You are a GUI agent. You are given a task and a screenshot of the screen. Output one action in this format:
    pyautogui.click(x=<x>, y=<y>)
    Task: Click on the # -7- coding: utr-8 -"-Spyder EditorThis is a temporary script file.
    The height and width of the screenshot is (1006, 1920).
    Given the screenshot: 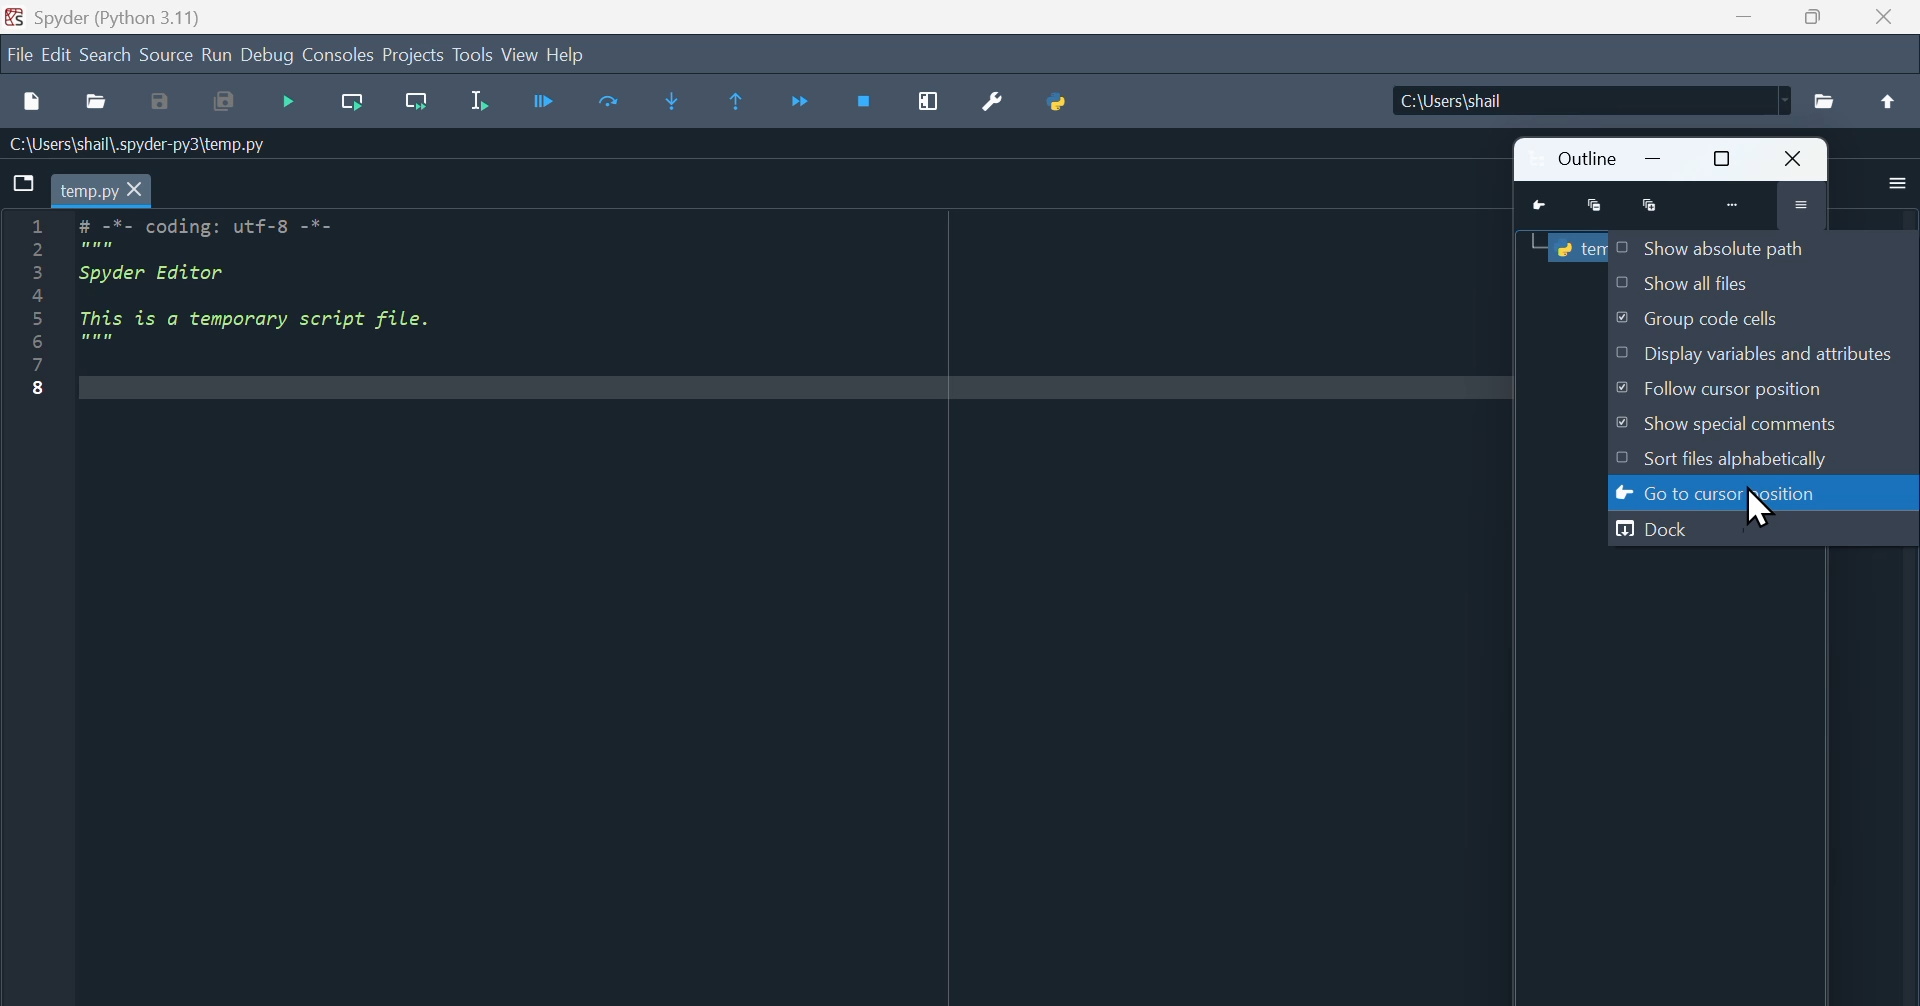 What is the action you would take?
    pyautogui.click(x=288, y=292)
    